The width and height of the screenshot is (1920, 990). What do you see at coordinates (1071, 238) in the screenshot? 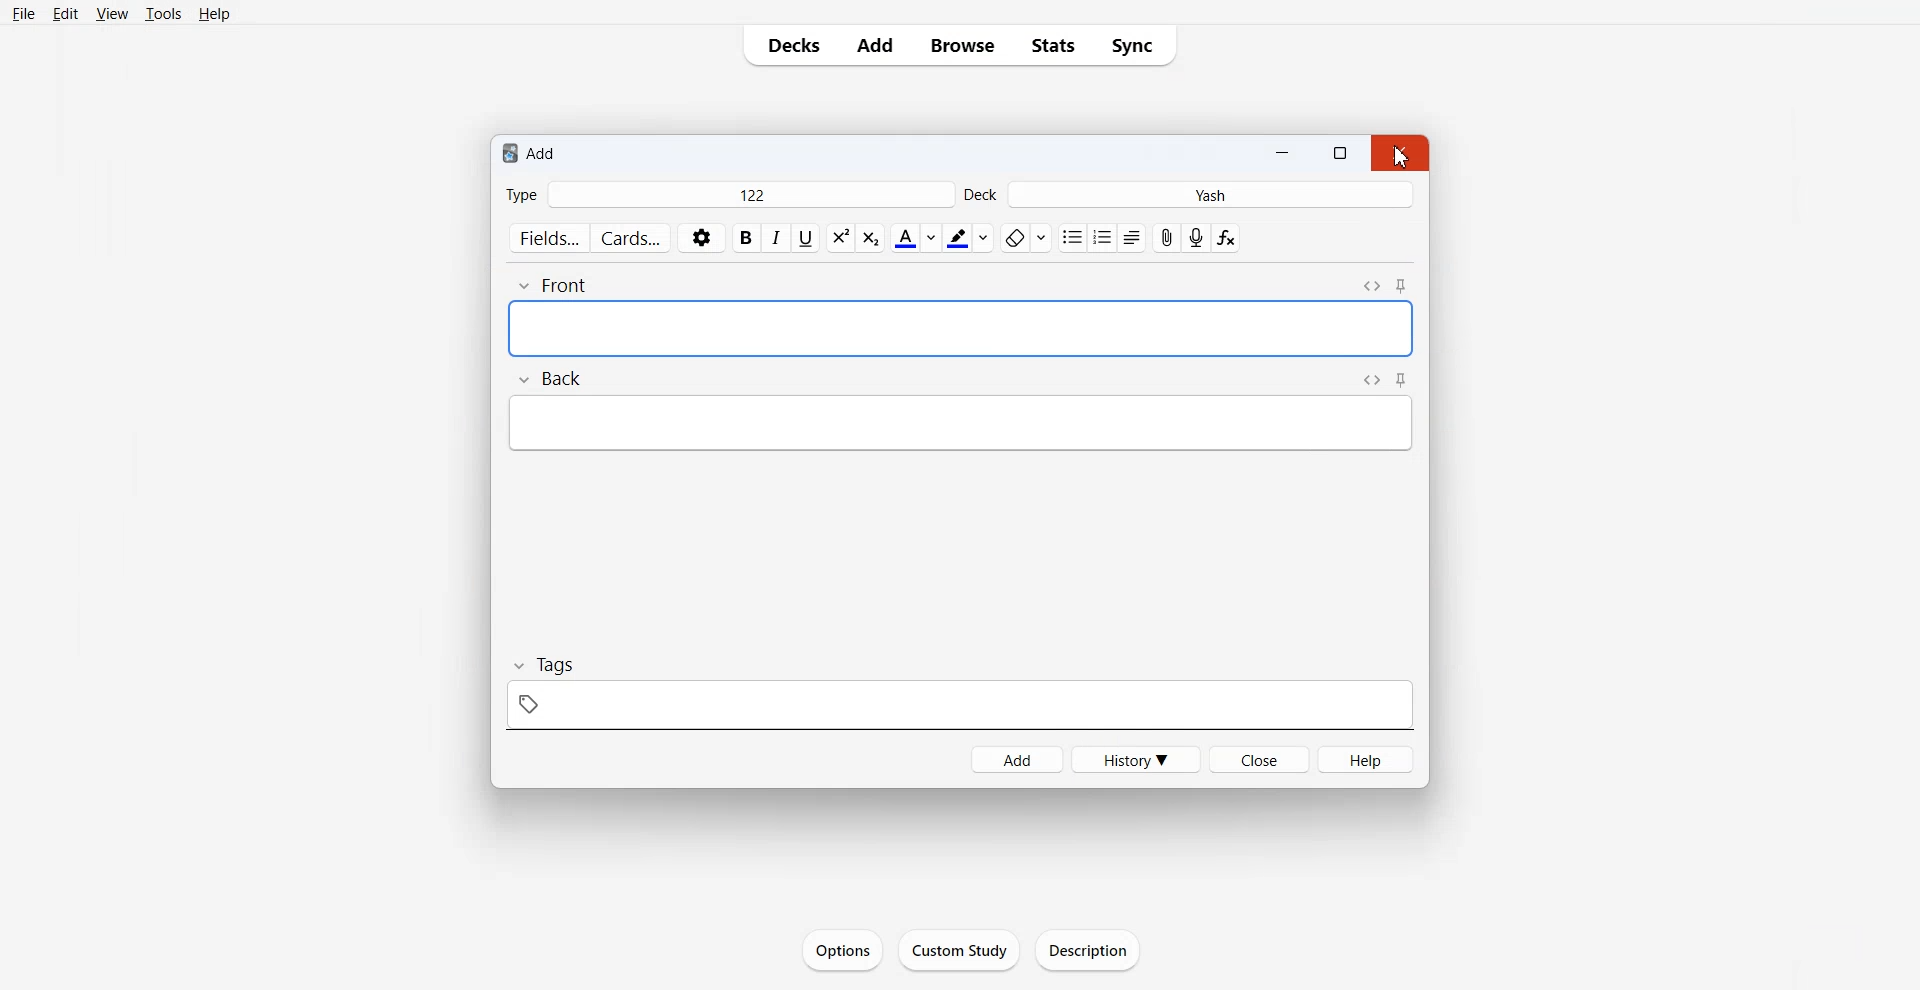
I see `Unordered list` at bounding box center [1071, 238].